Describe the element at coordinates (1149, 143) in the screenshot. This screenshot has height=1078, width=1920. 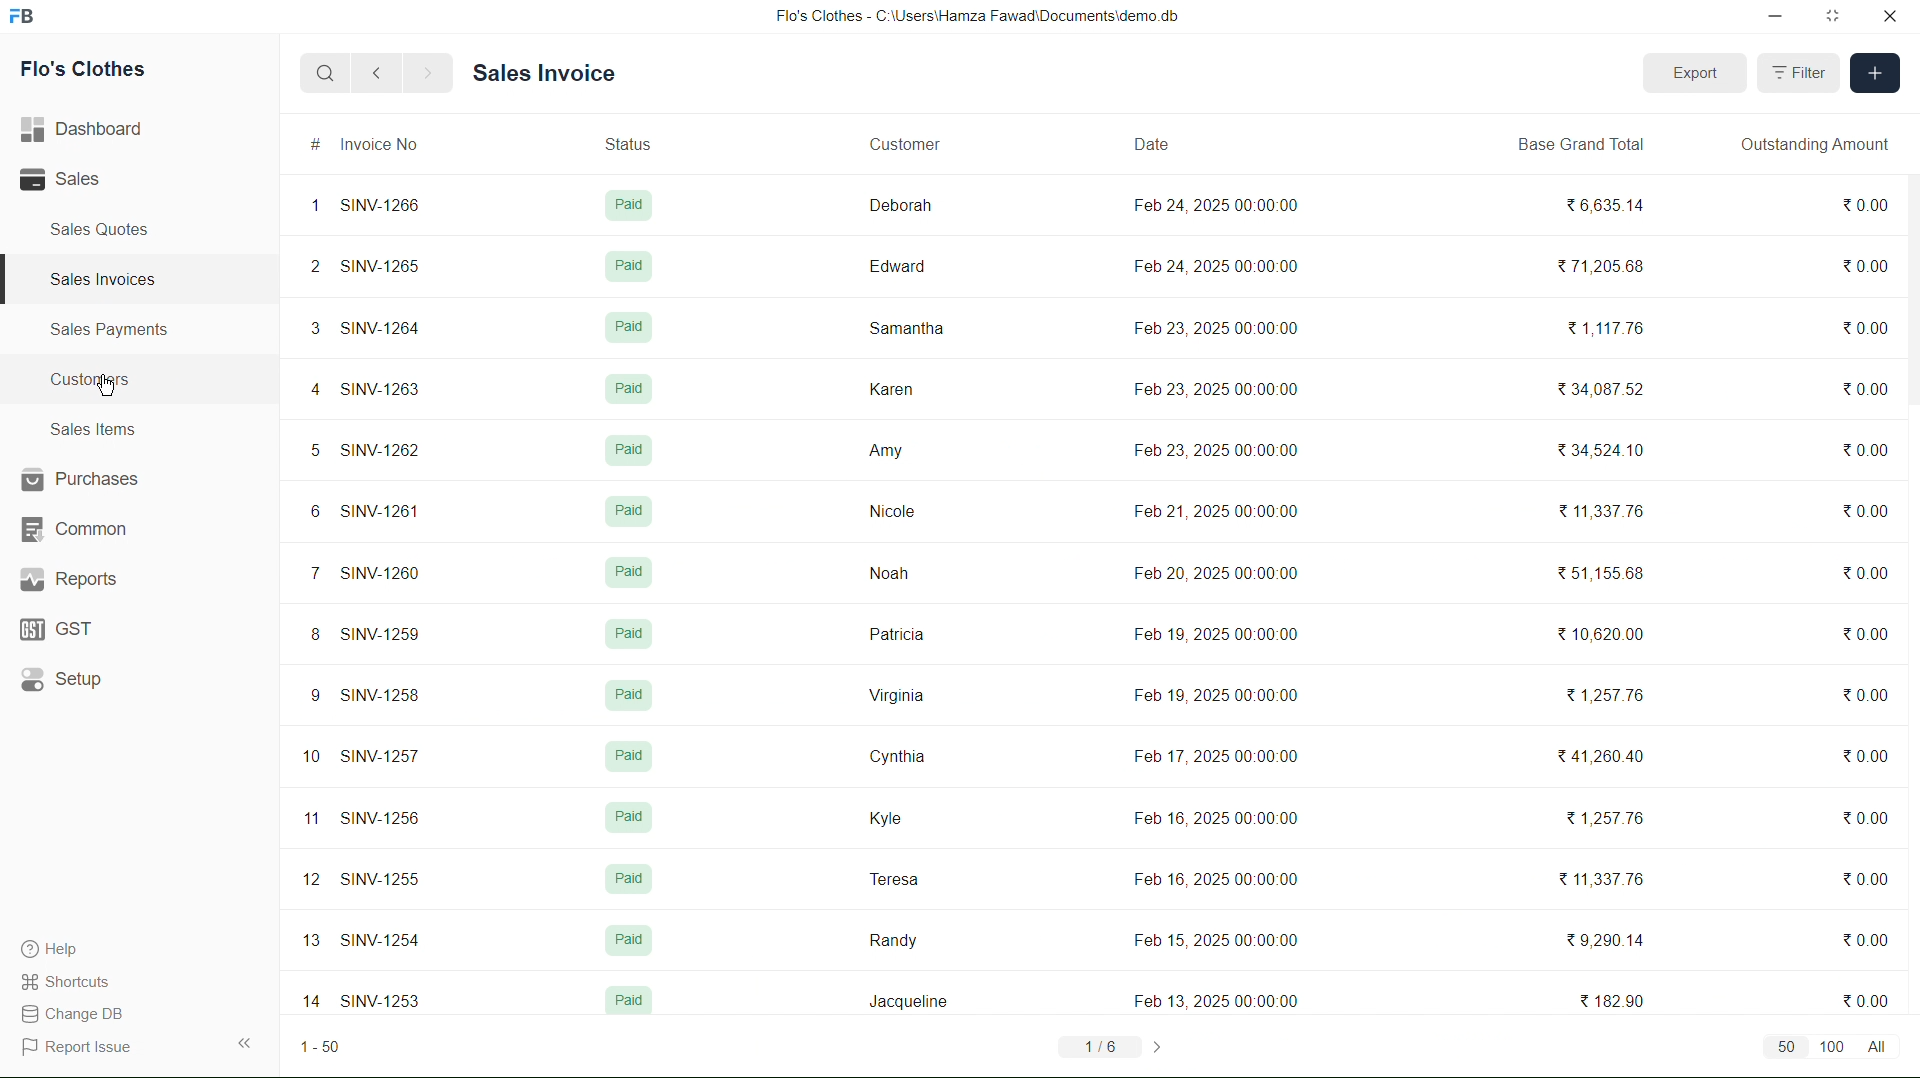
I see `Date` at that location.